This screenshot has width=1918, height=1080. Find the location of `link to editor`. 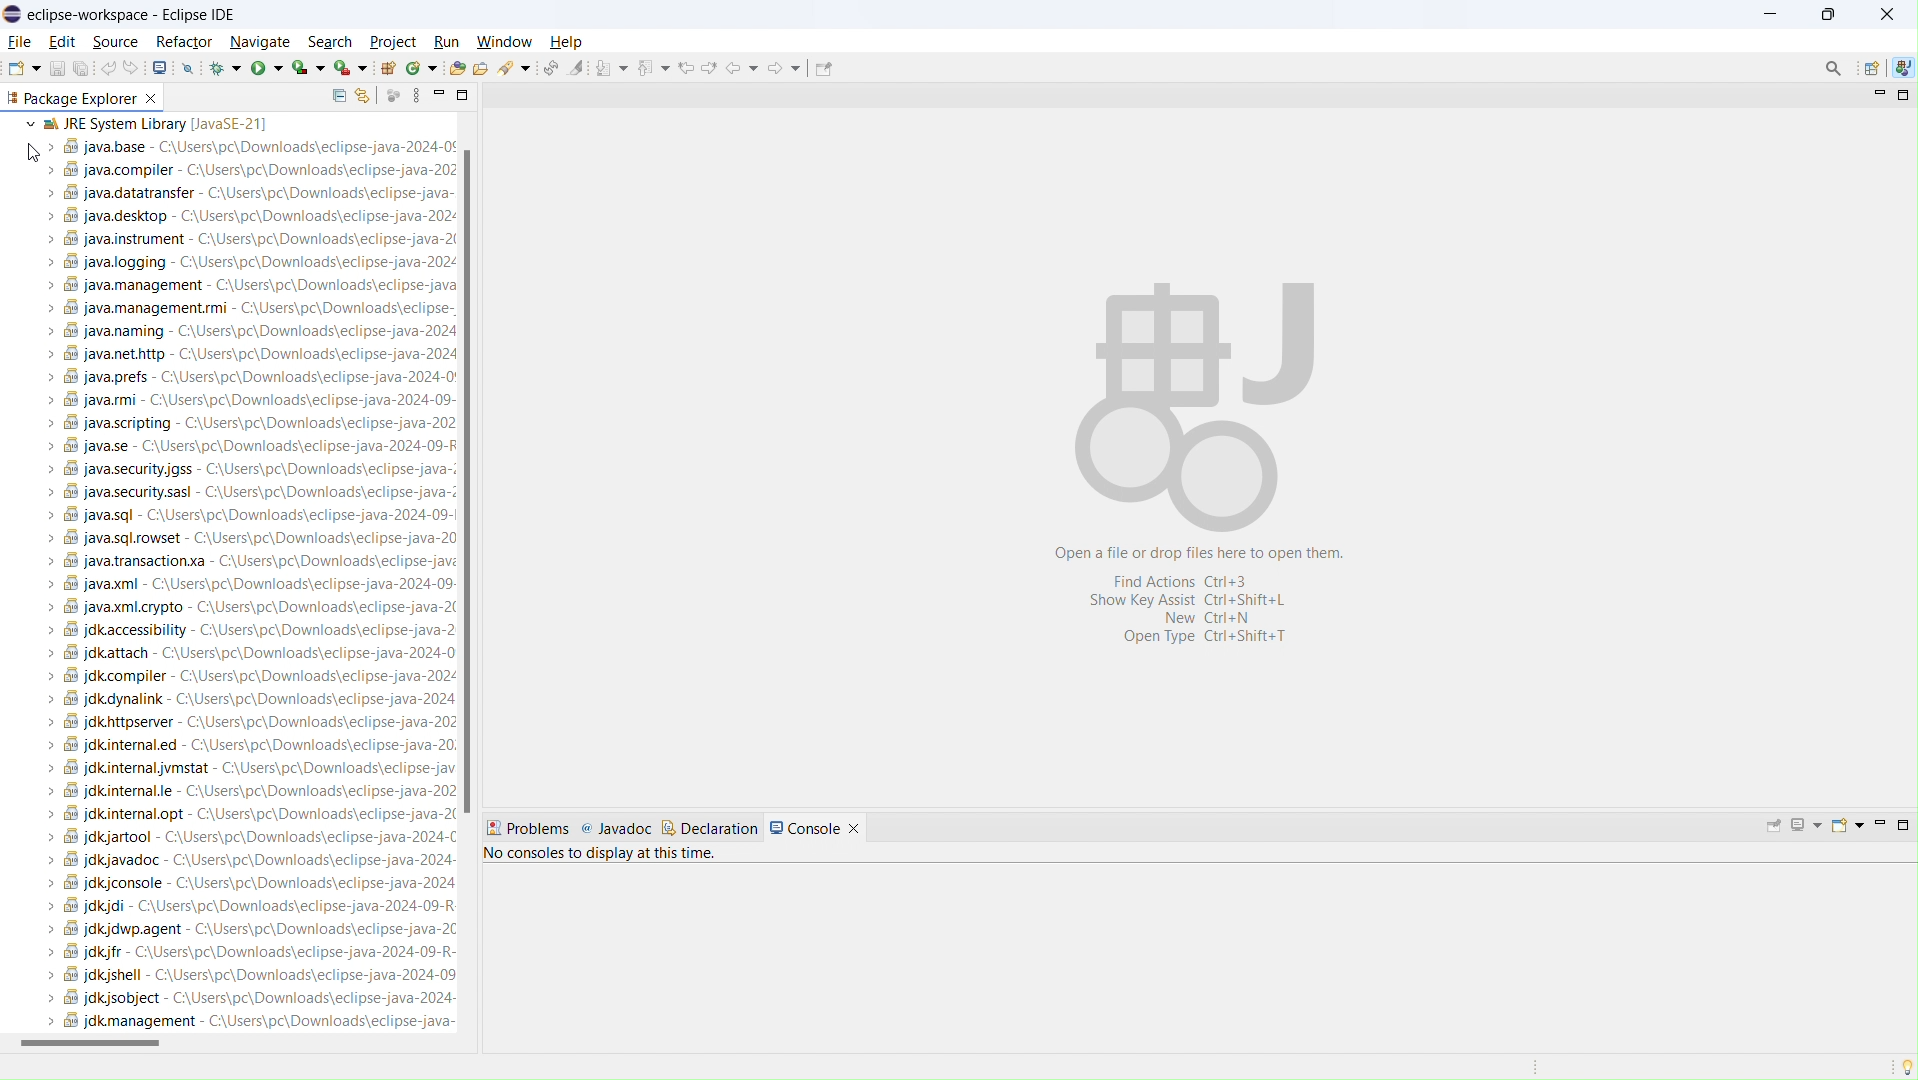

link to editor is located at coordinates (362, 95).